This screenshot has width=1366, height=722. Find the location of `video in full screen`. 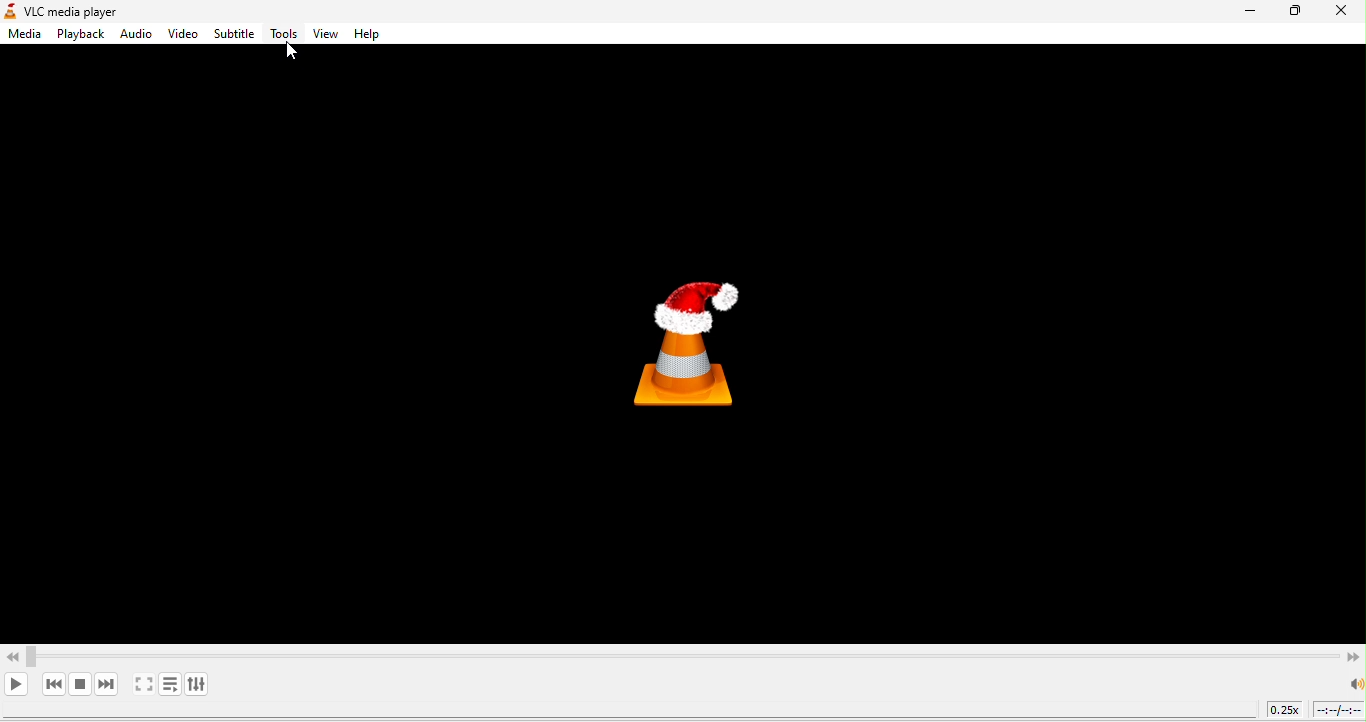

video in full screen is located at coordinates (145, 685).